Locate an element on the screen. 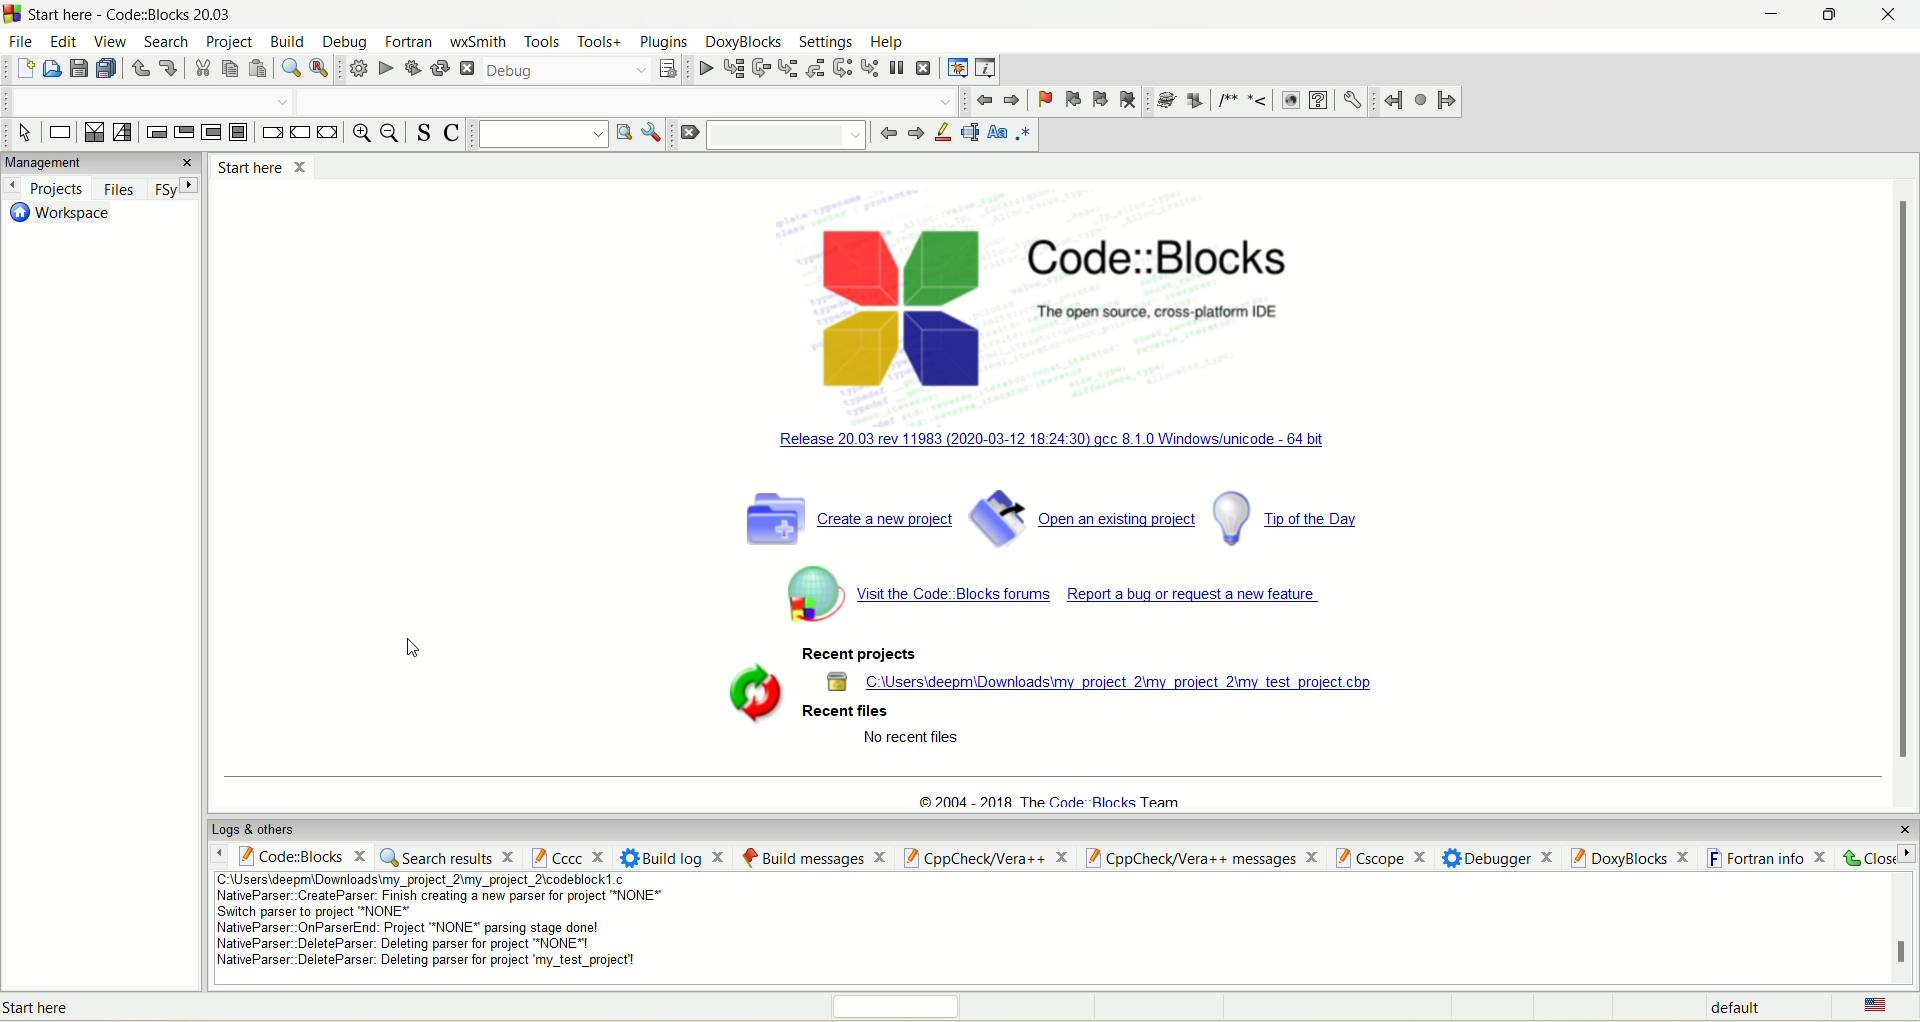  toggle comment is located at coordinates (451, 132).